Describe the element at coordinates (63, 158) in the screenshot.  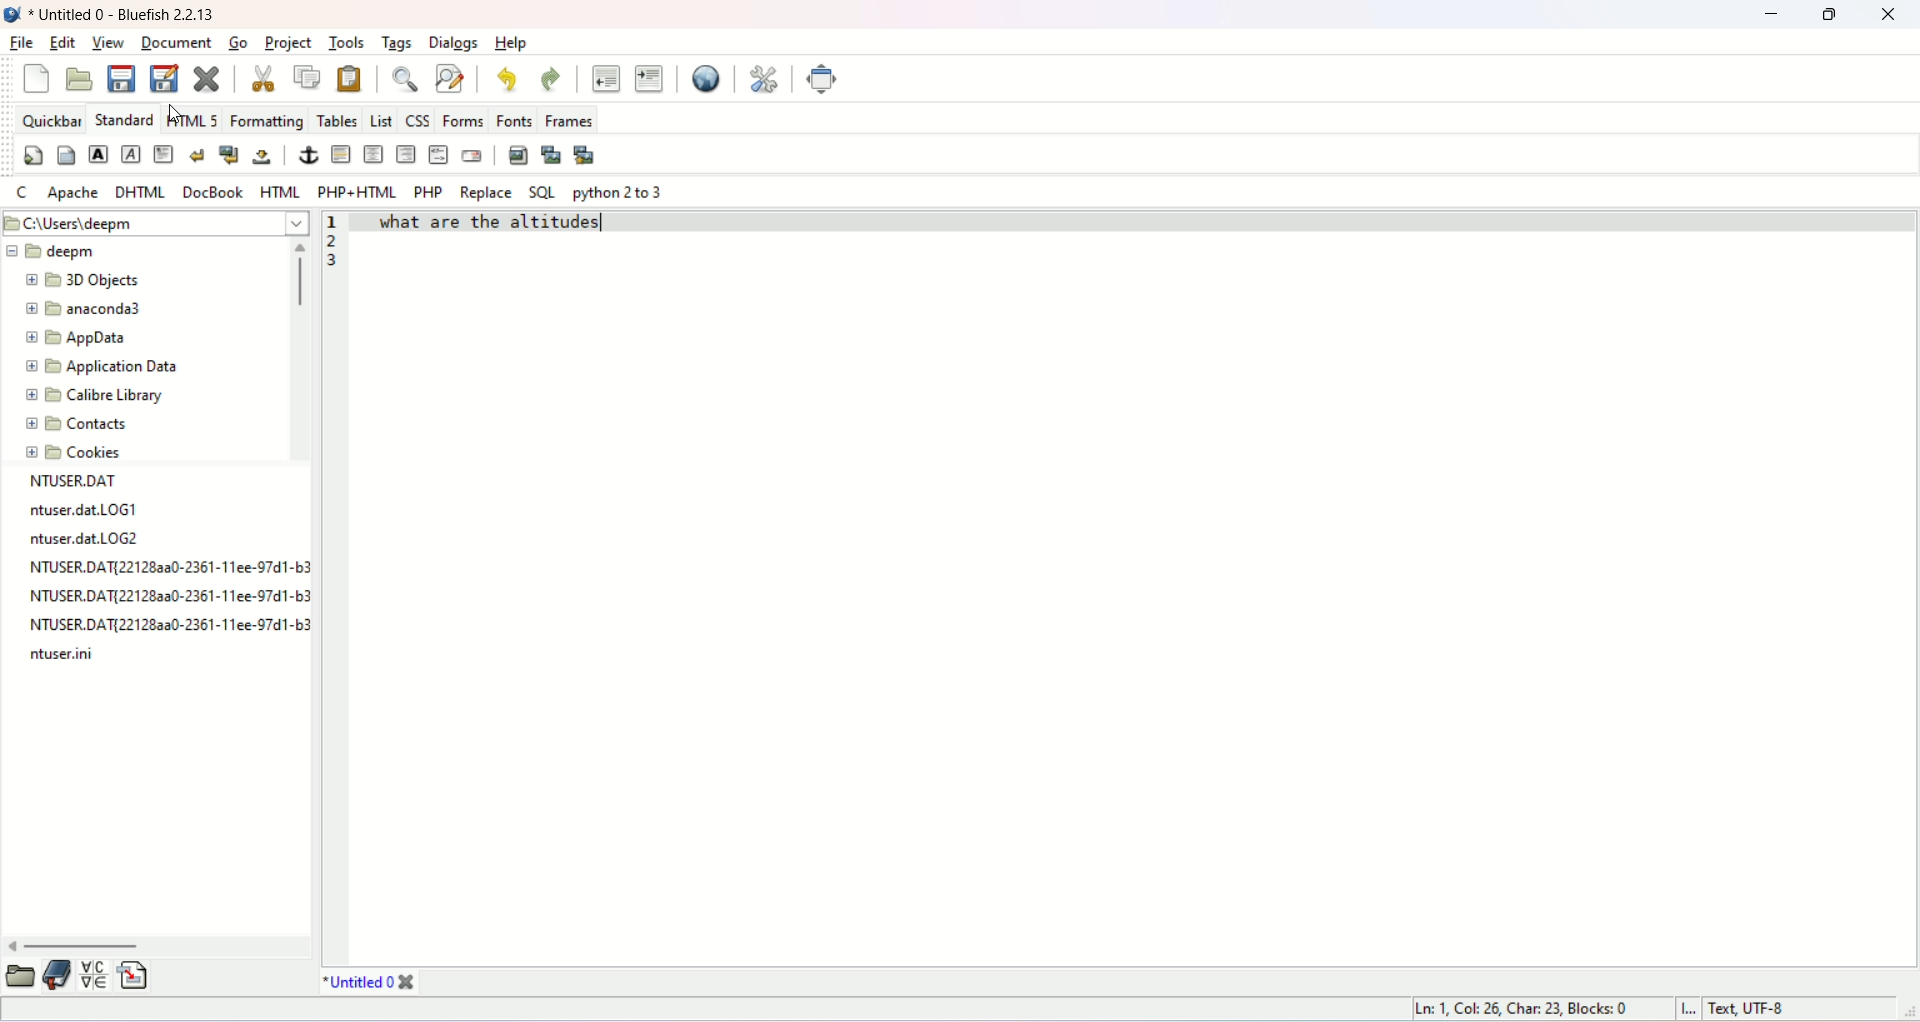
I see `body` at that location.